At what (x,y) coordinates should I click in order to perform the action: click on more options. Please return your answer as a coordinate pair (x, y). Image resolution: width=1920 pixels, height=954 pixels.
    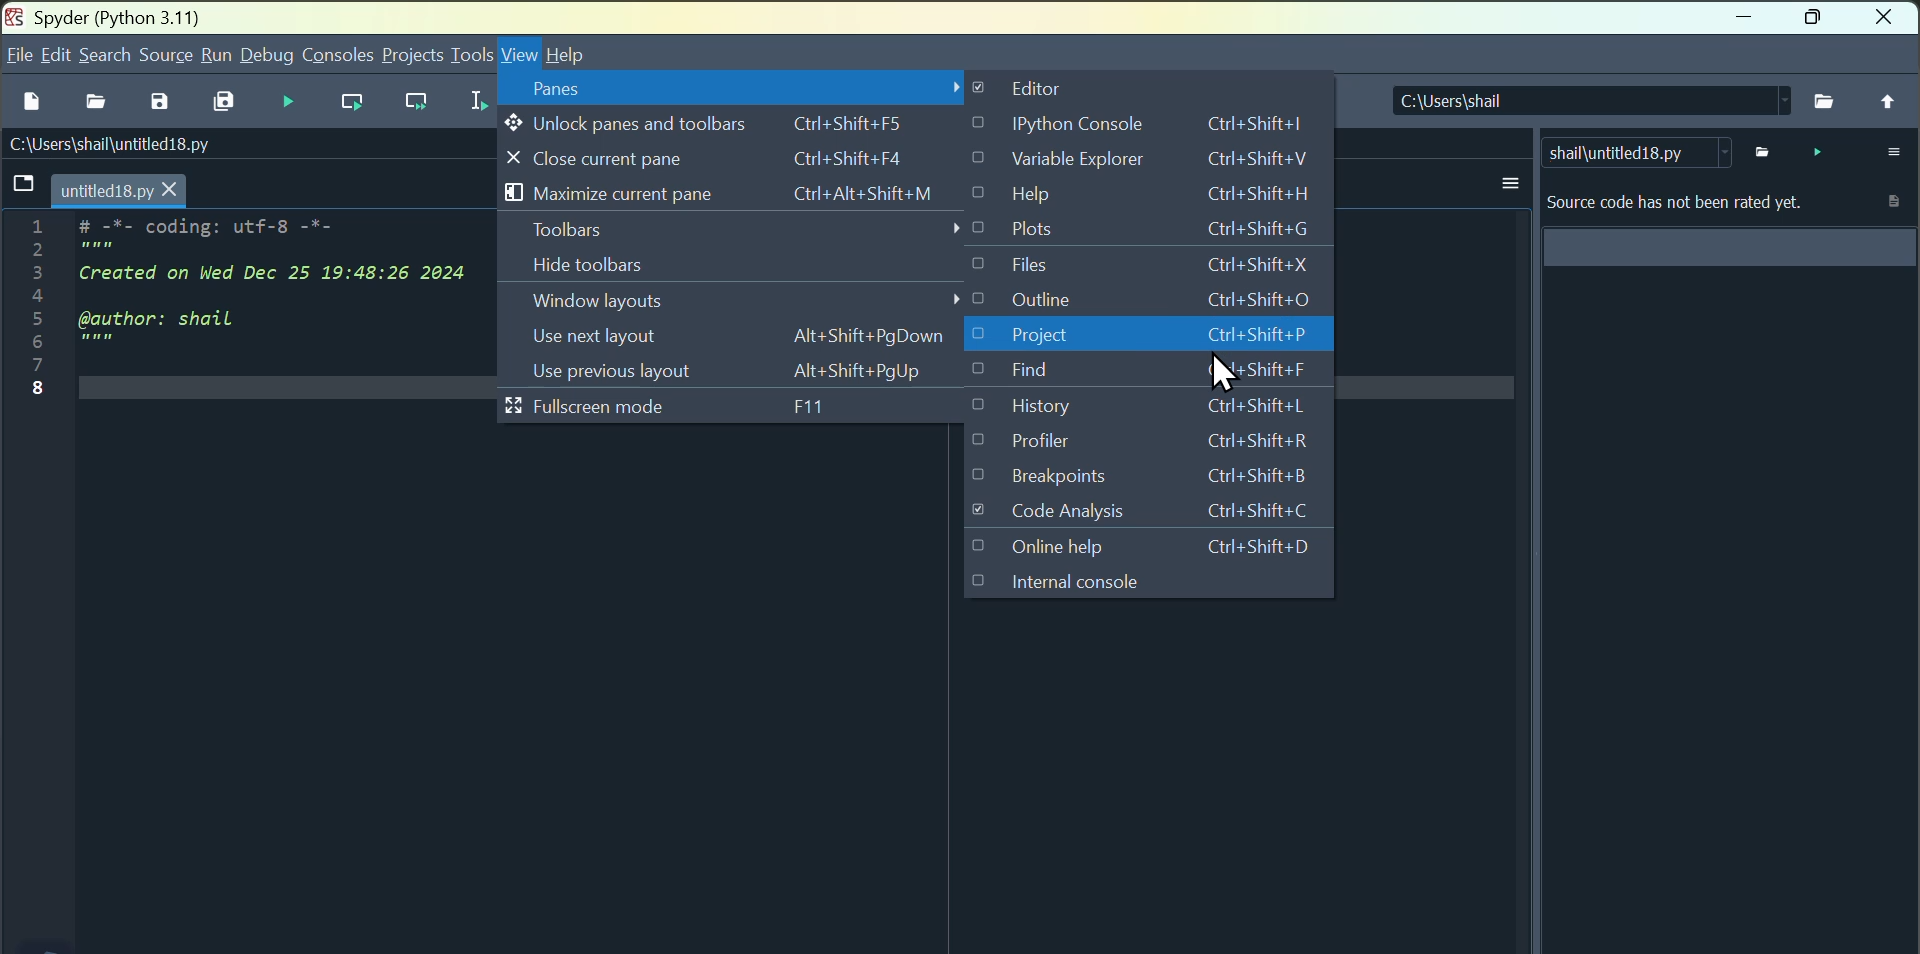
    Looking at the image, I should click on (1509, 183).